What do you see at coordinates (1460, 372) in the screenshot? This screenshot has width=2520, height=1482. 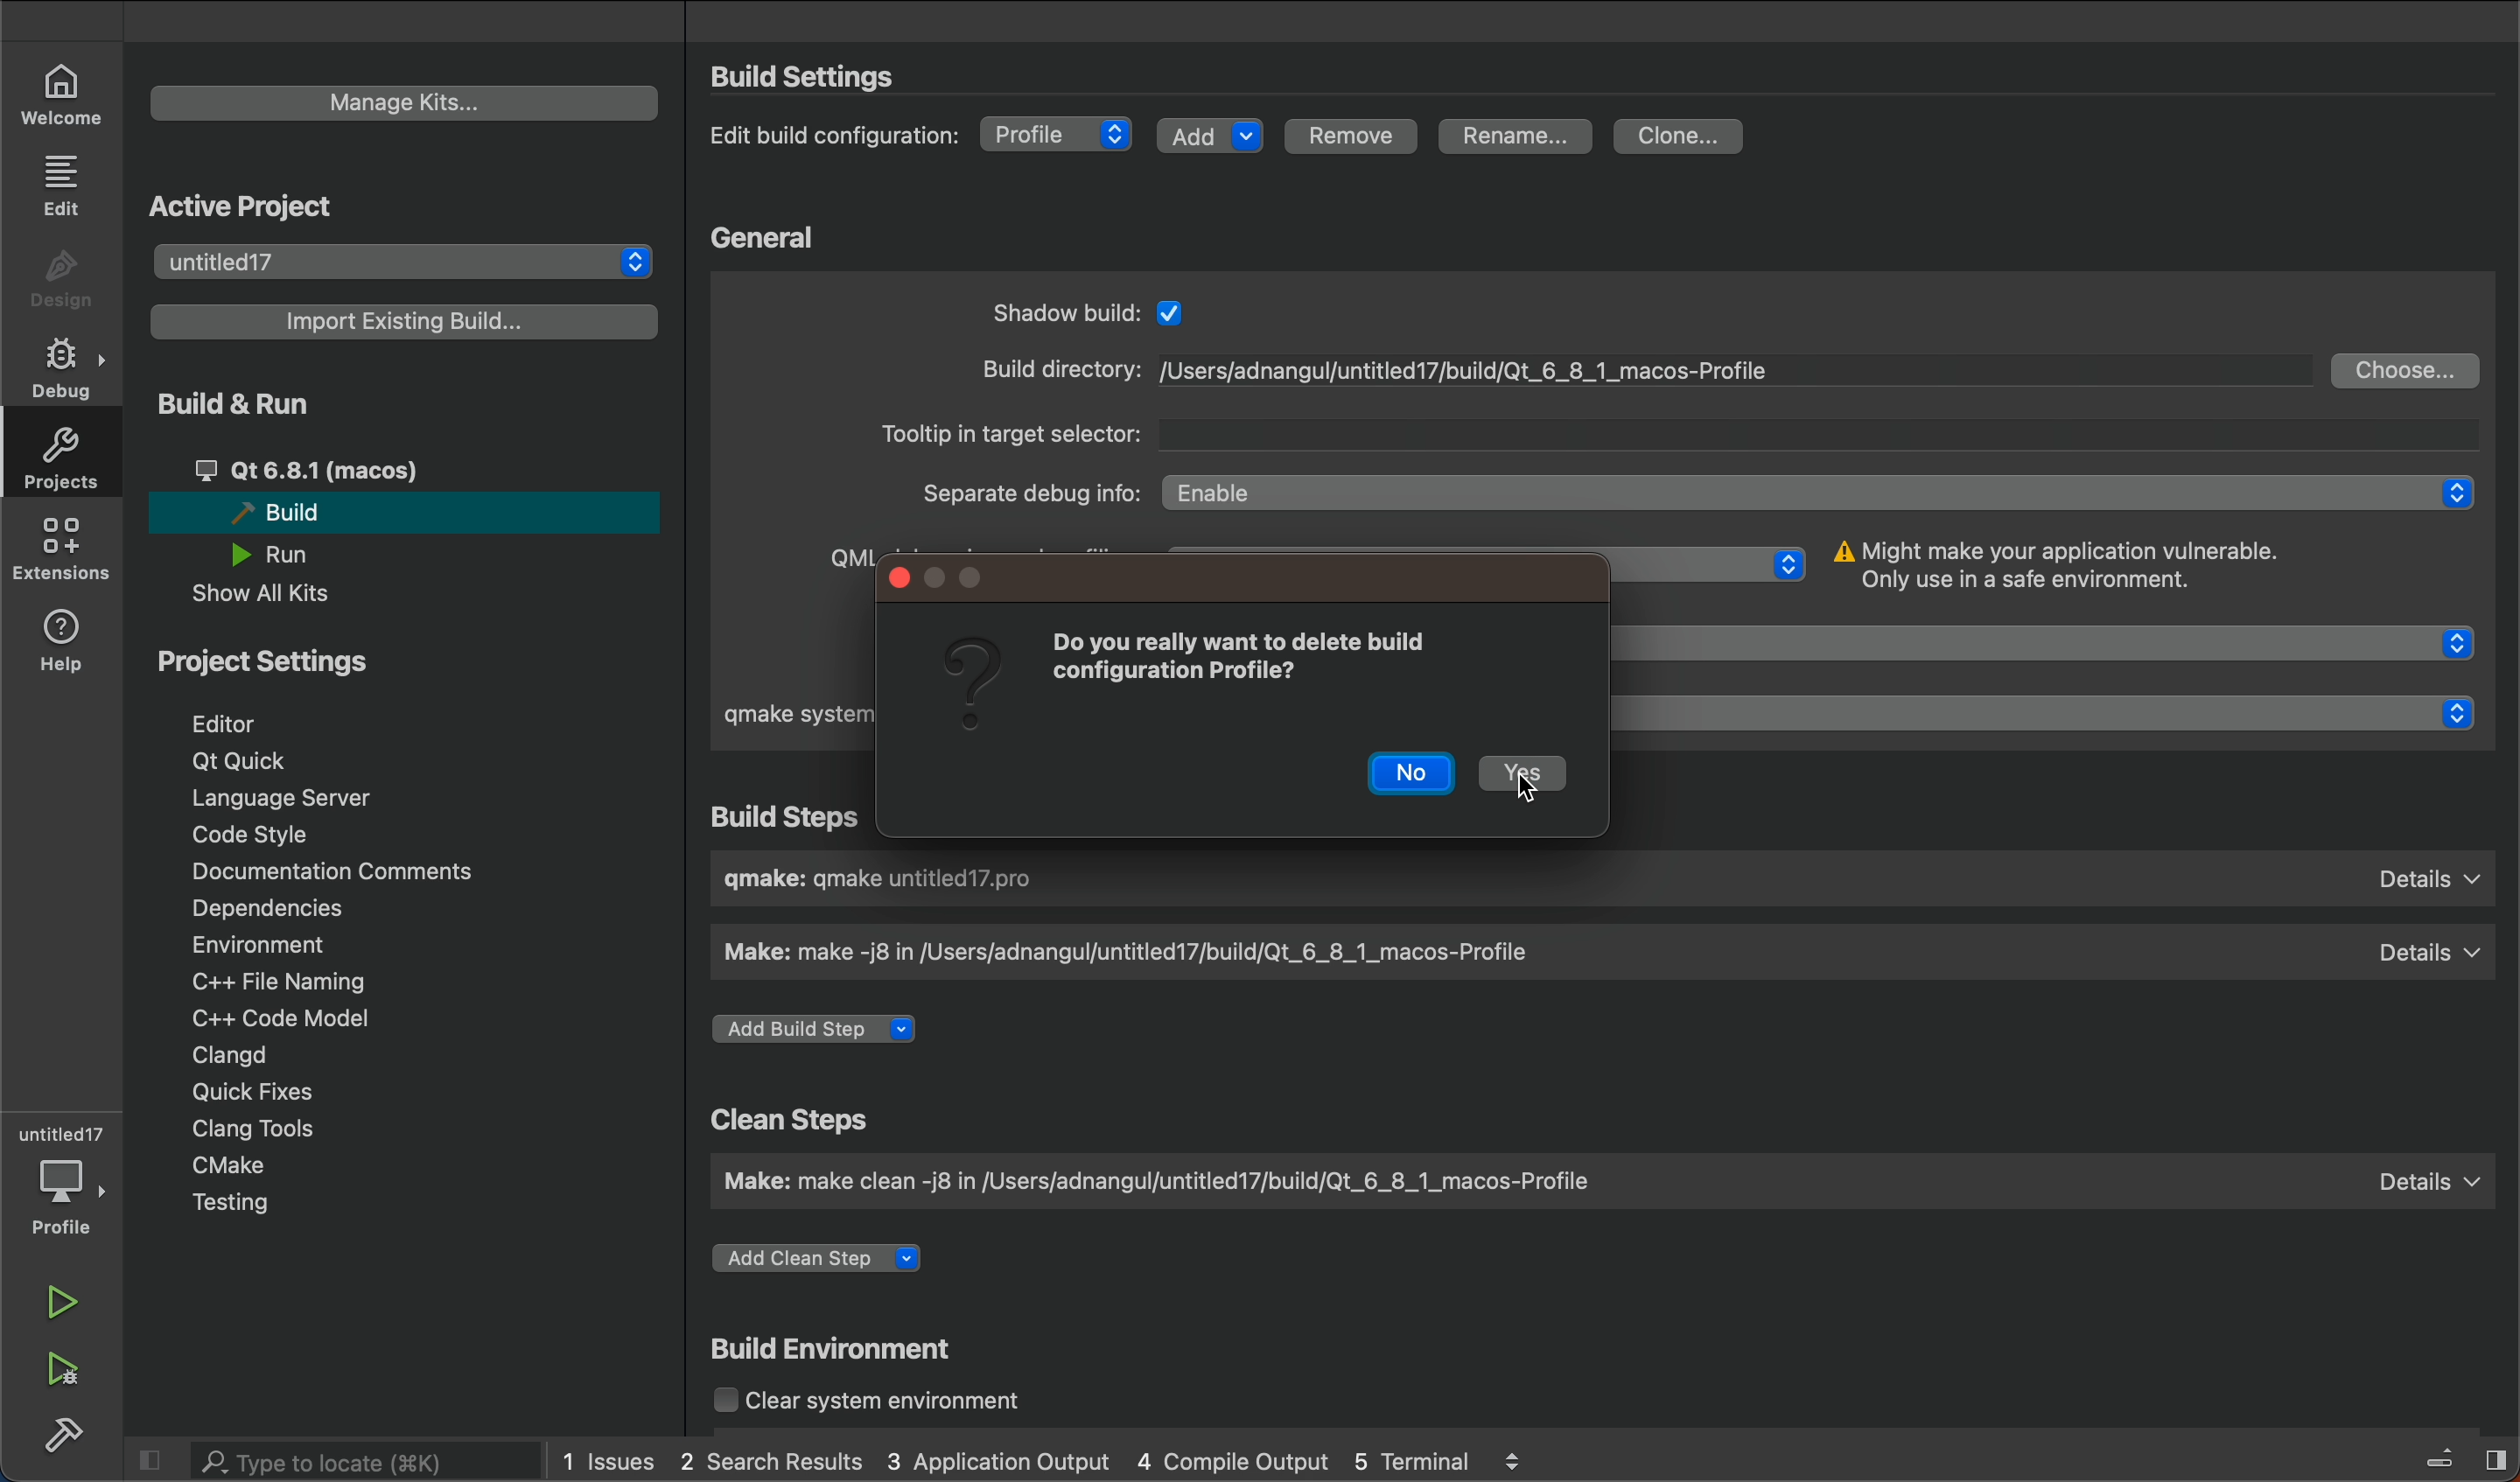 I see `file path` at bounding box center [1460, 372].